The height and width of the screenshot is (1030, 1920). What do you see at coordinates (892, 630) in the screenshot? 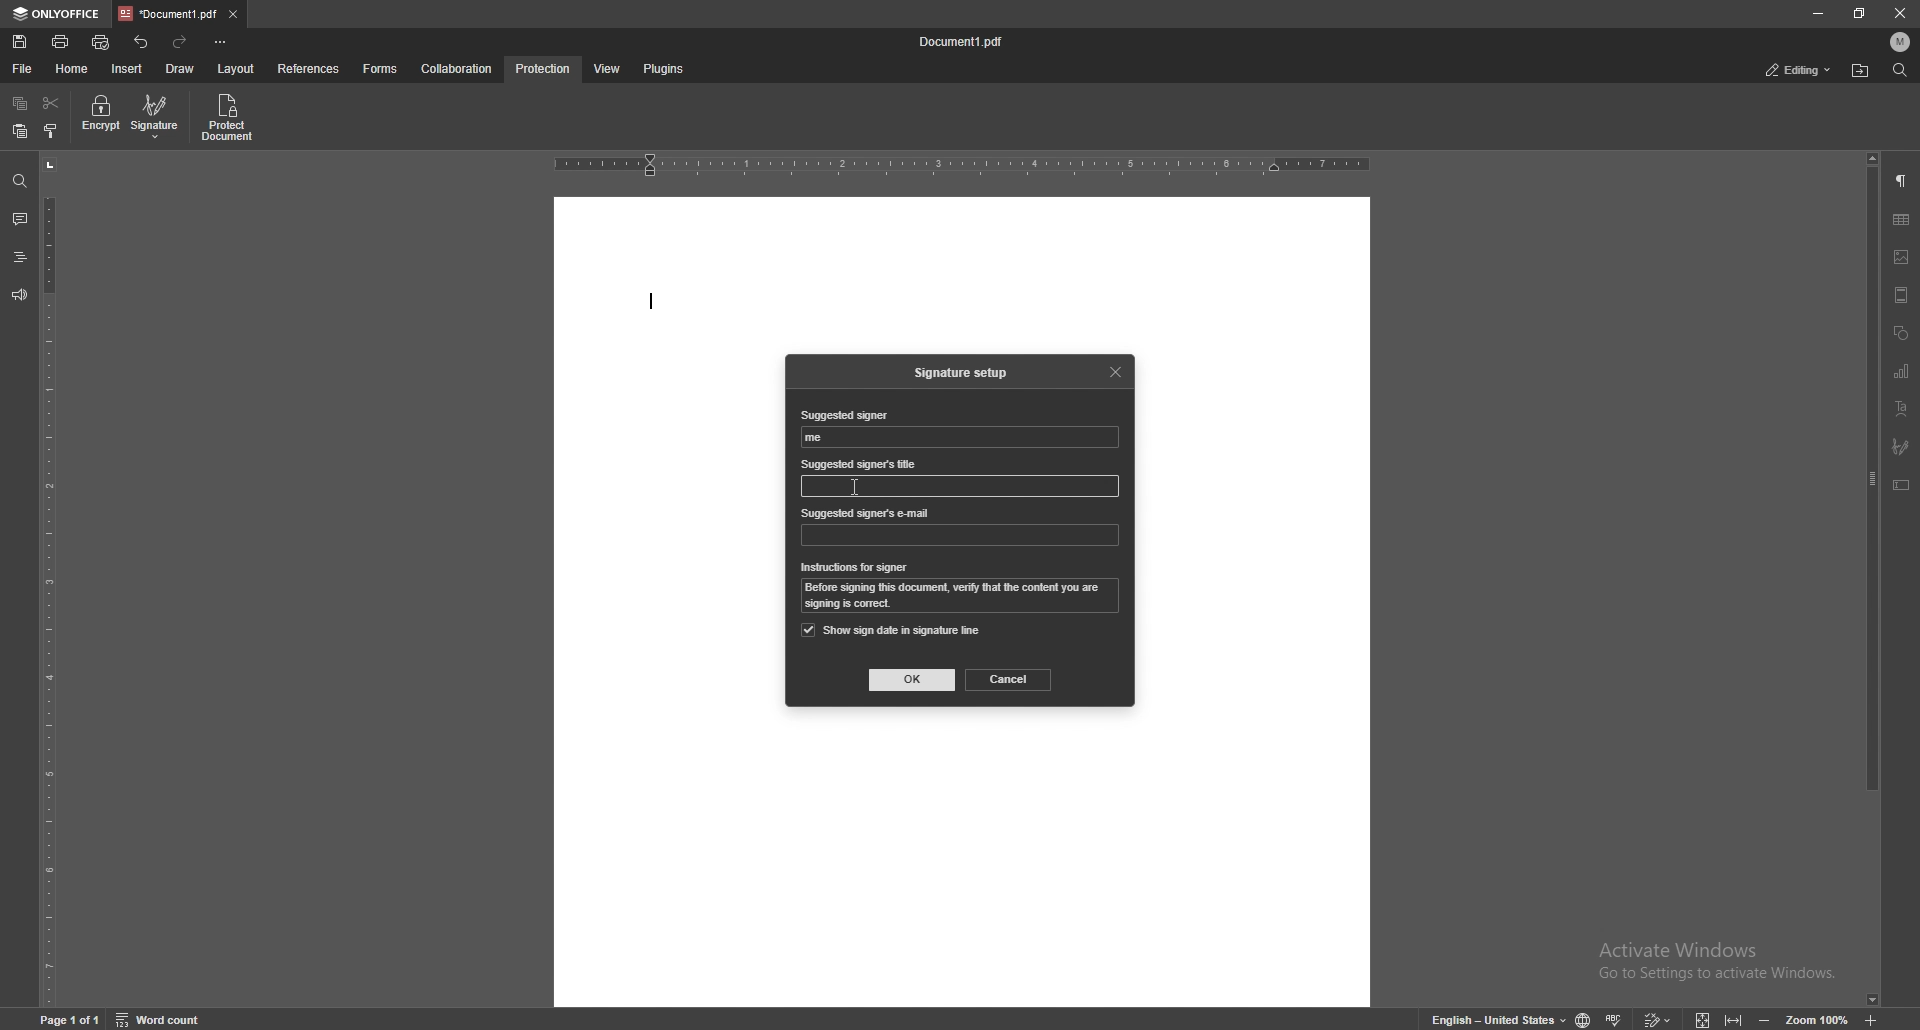
I see `show sign date` at bounding box center [892, 630].